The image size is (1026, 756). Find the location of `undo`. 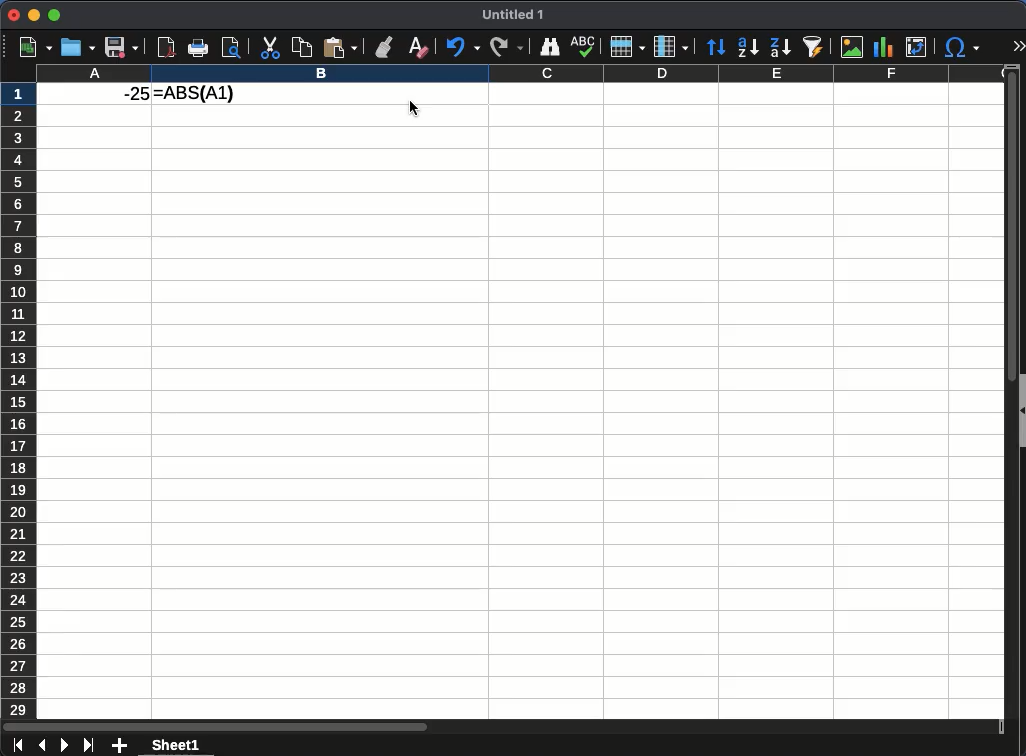

undo is located at coordinates (462, 47).